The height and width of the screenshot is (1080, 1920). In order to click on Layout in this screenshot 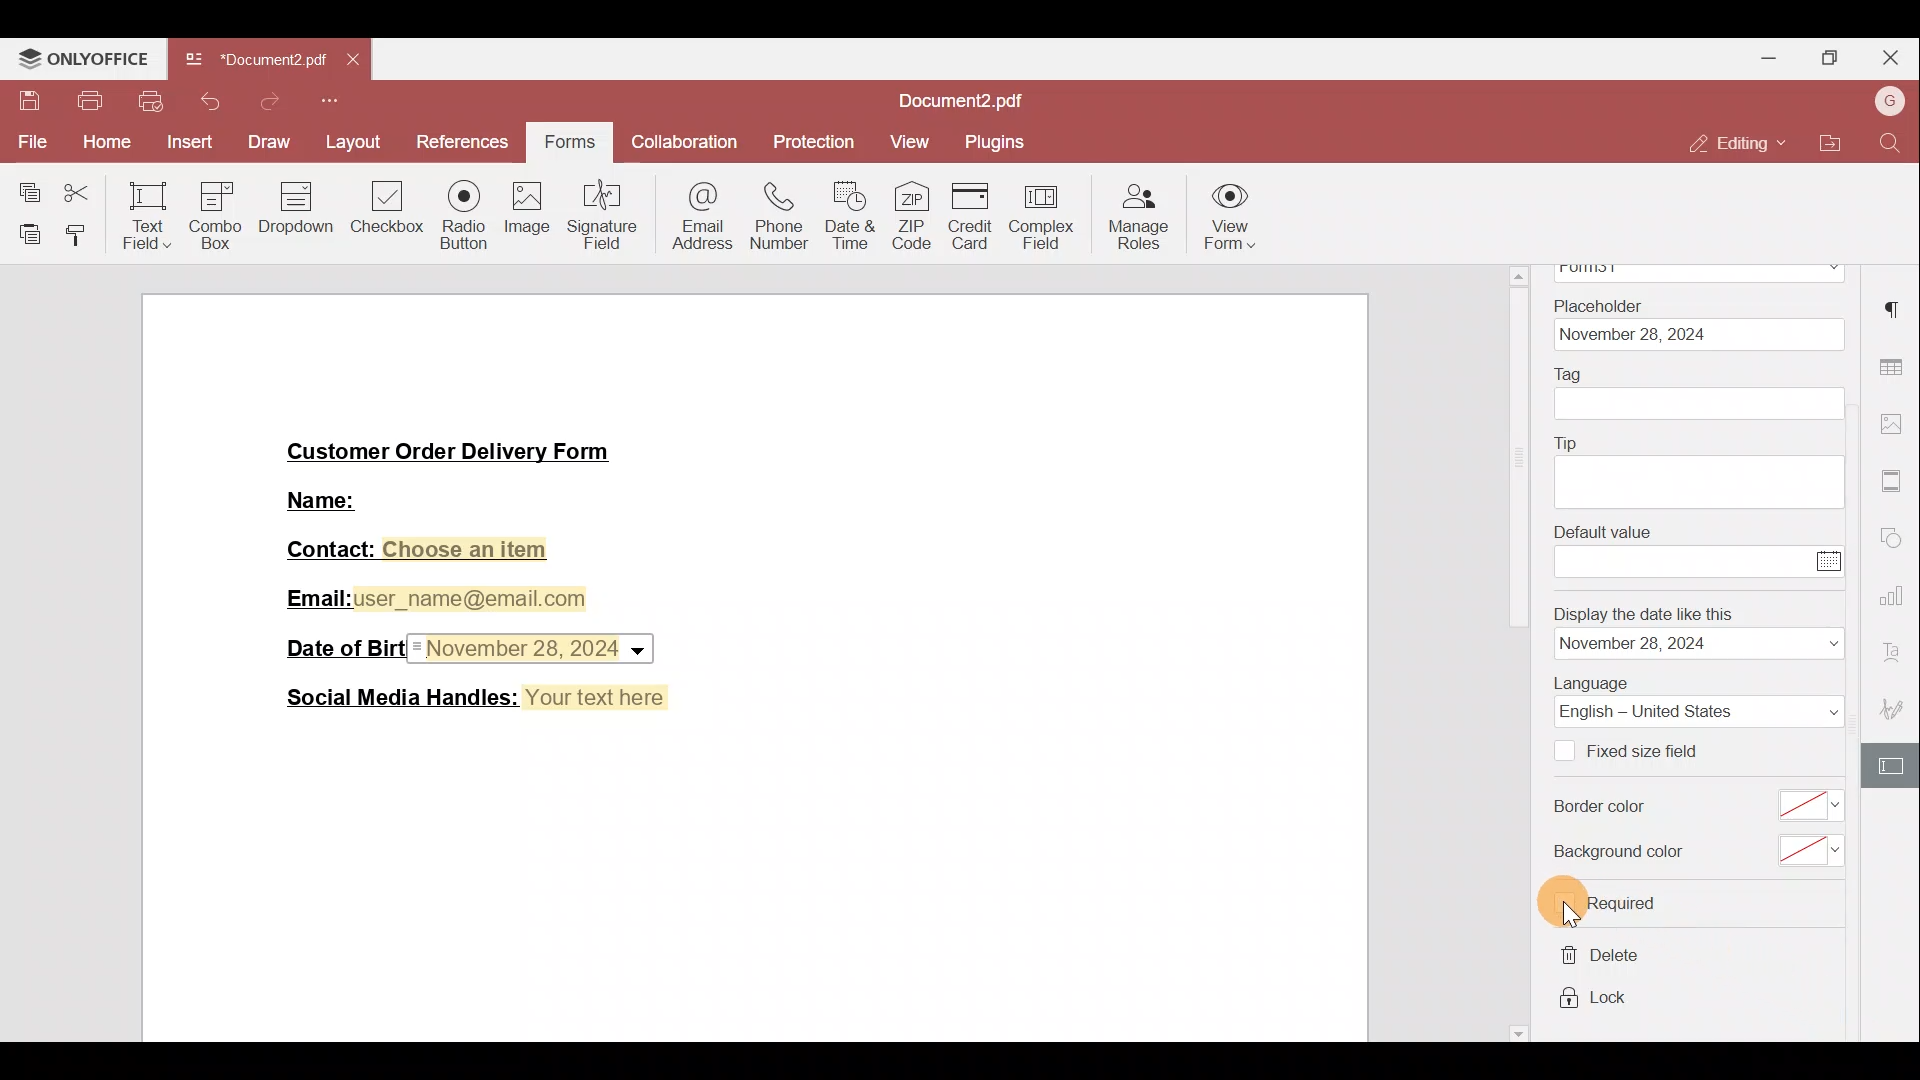, I will do `click(355, 146)`.